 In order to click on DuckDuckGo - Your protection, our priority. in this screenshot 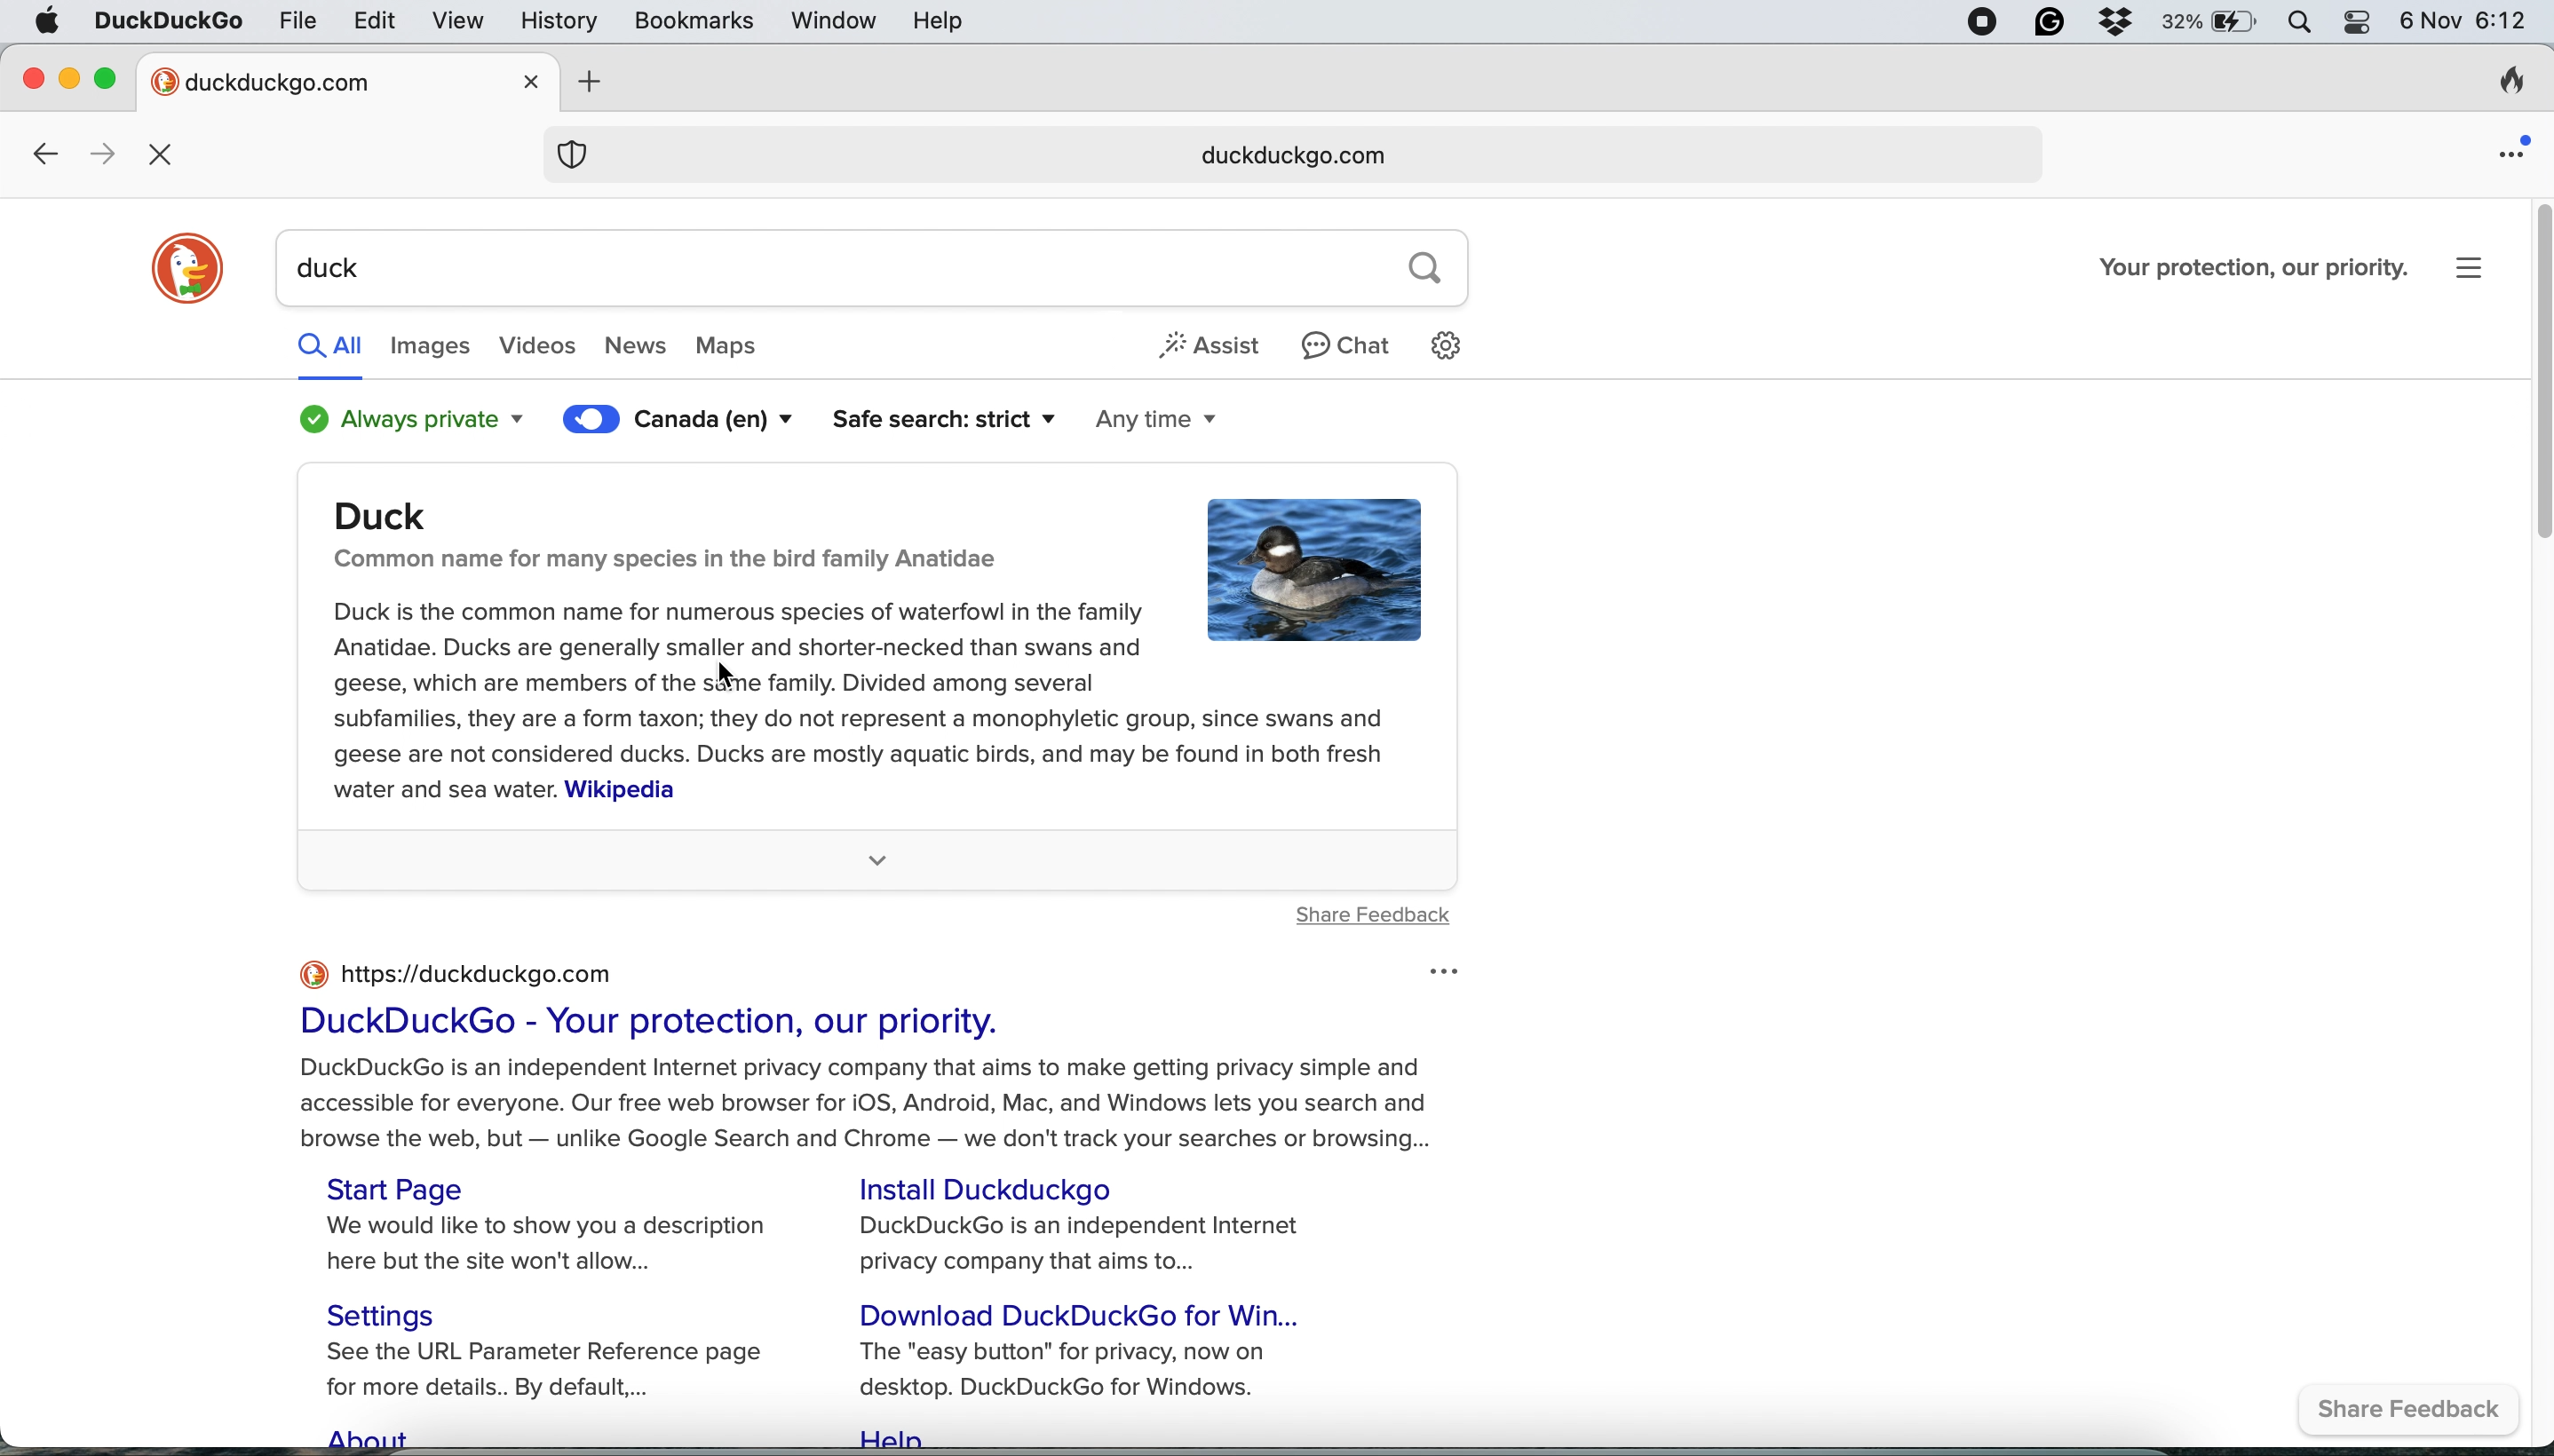, I will do `click(647, 1023)`.